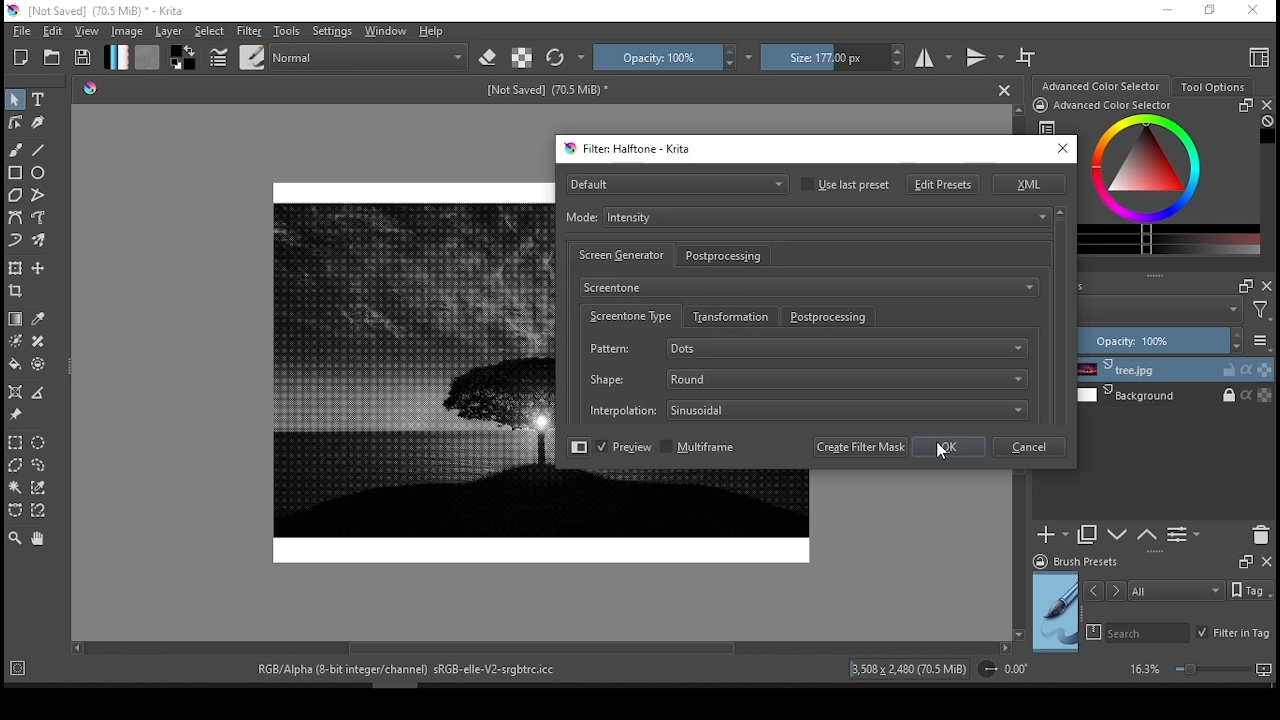 The height and width of the screenshot is (720, 1280). I want to click on pattern, so click(807, 350).